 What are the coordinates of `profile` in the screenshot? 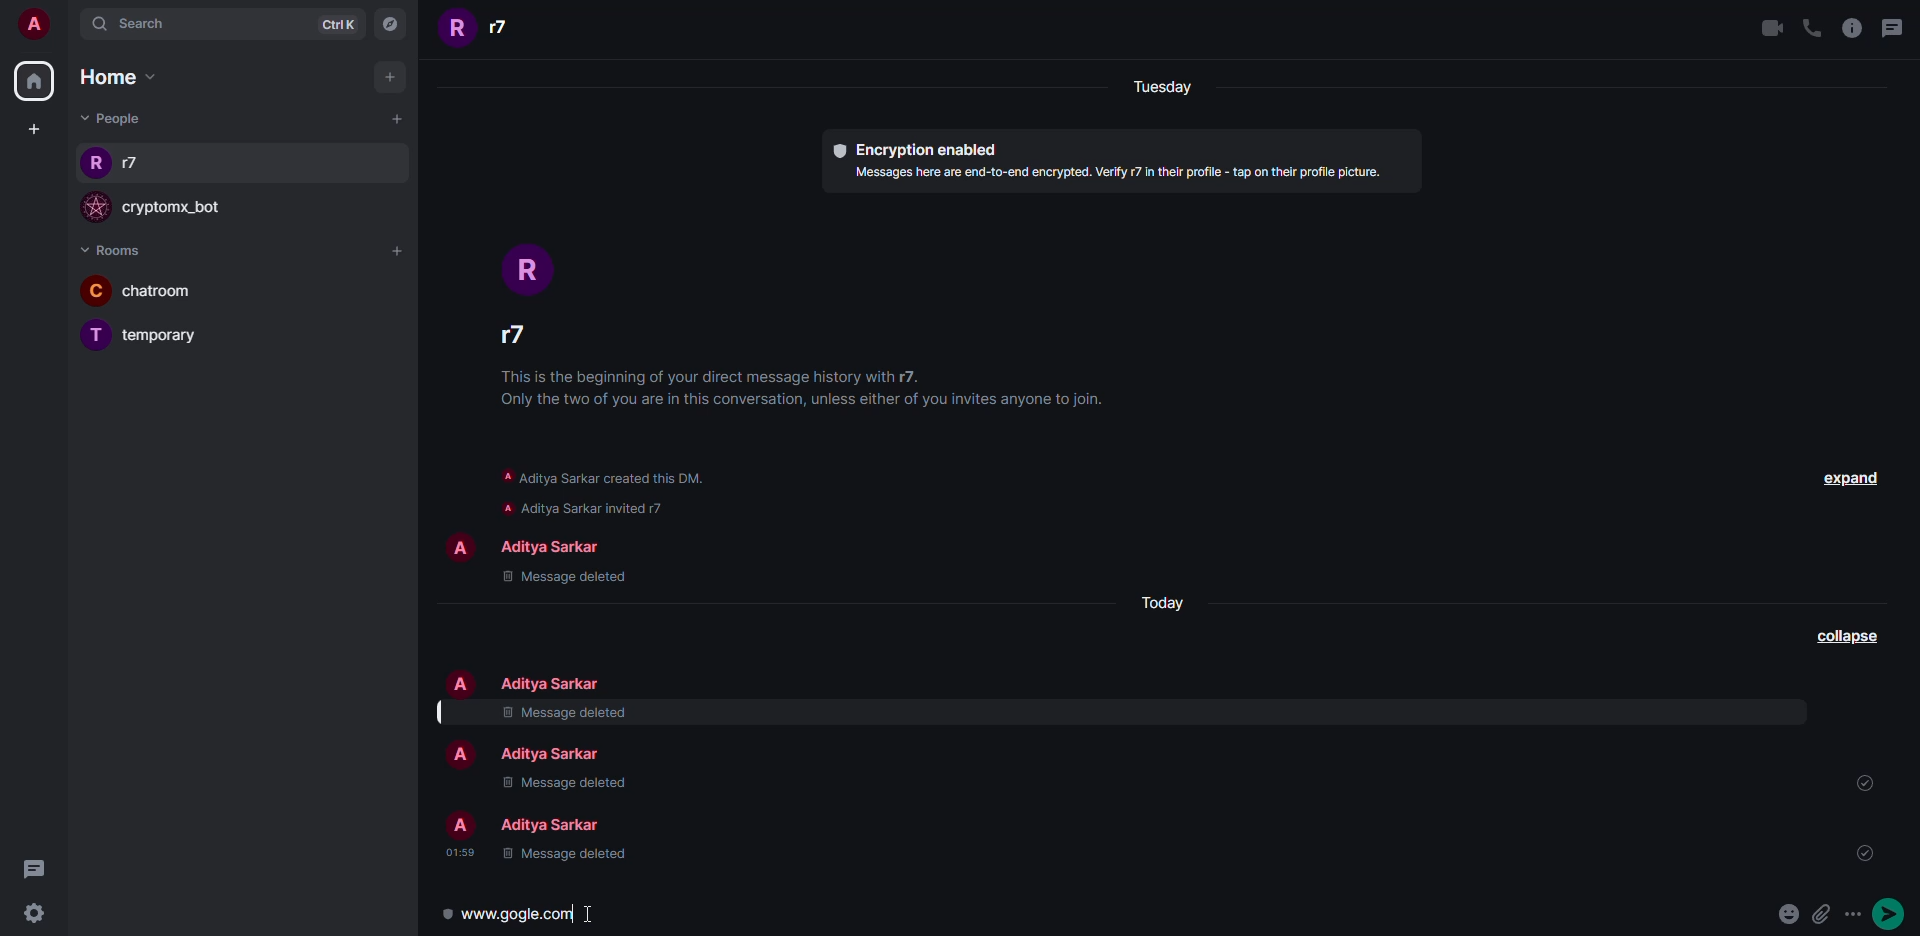 It's located at (94, 162).